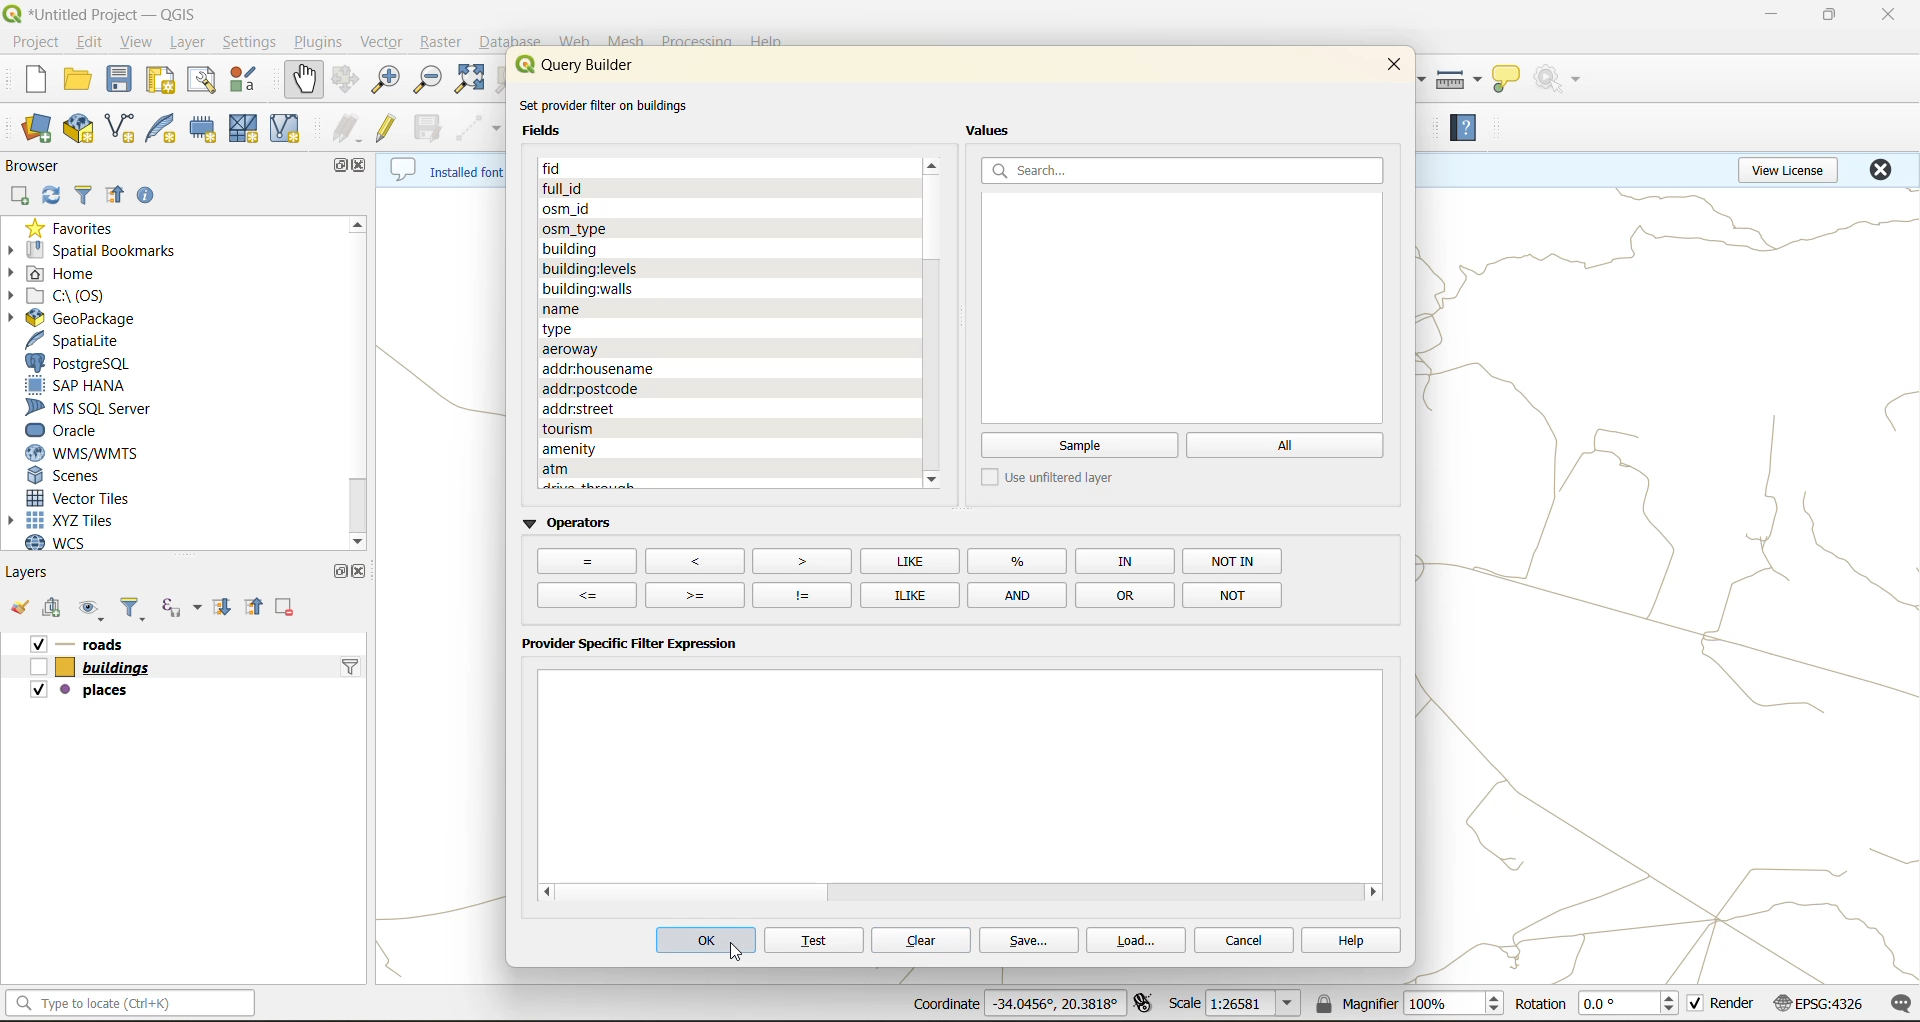 This screenshot has height=1022, width=1920. Describe the element at coordinates (567, 523) in the screenshot. I see `operators` at that location.